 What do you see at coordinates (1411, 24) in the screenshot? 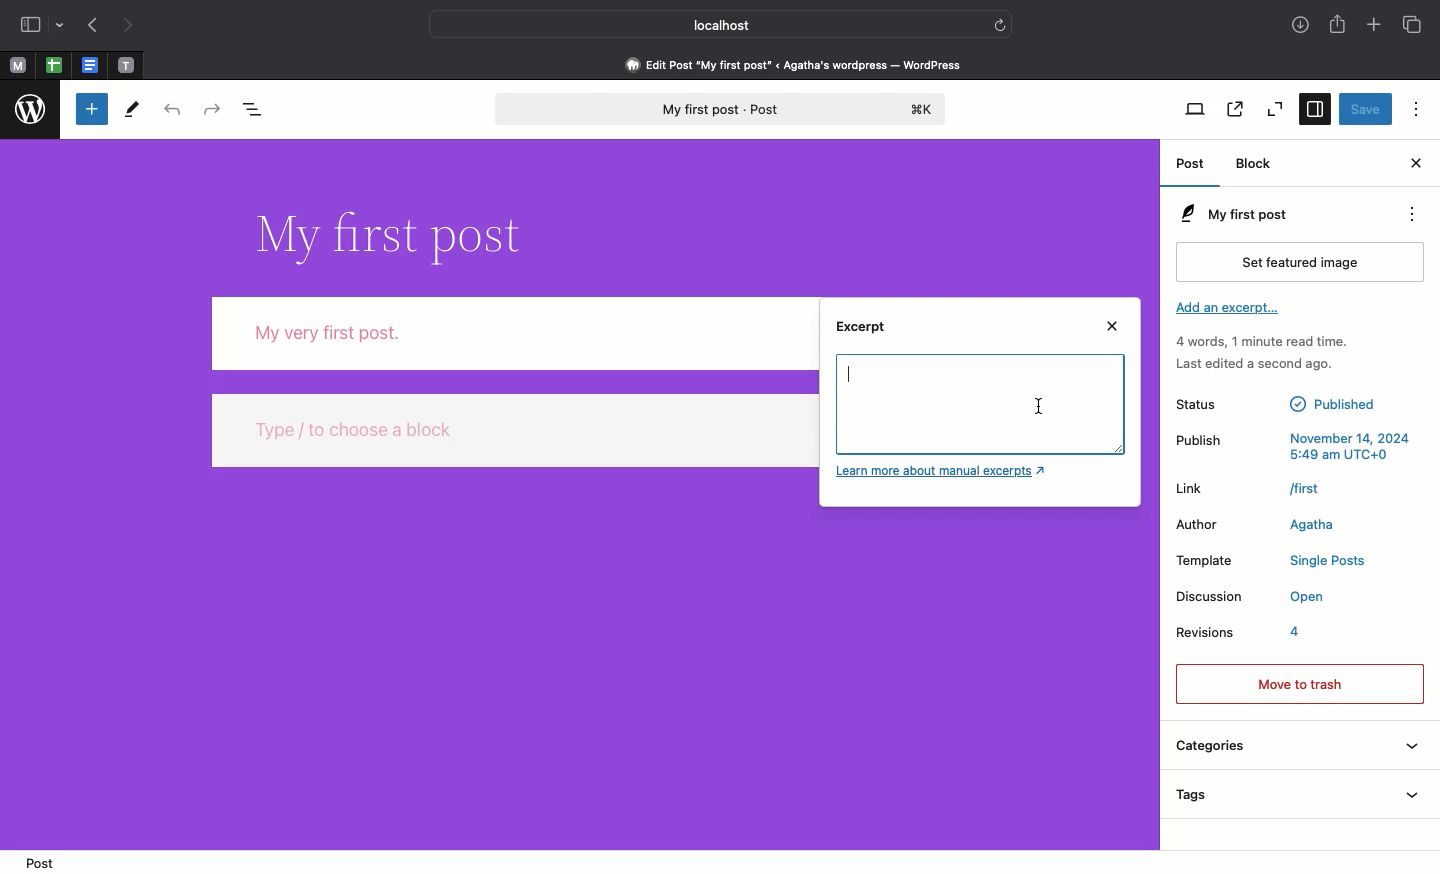
I see `Tabs` at bounding box center [1411, 24].